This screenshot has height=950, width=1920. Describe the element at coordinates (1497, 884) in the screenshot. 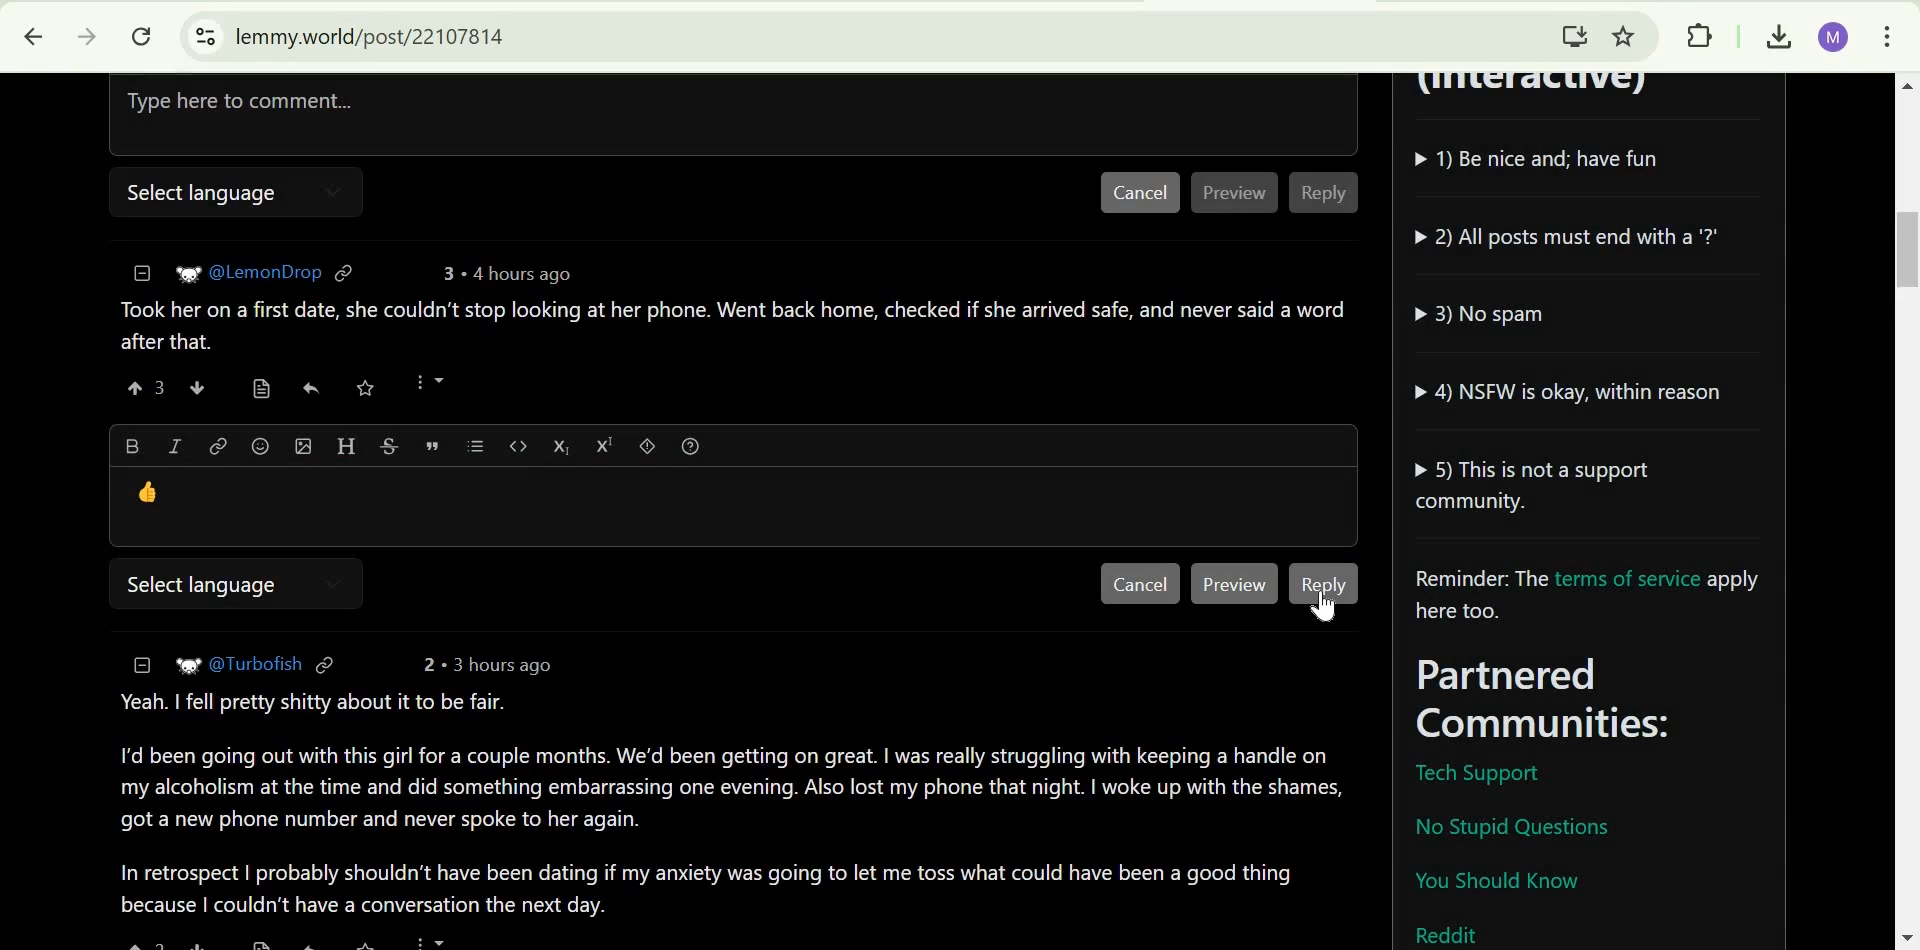

I see `You should know` at that location.